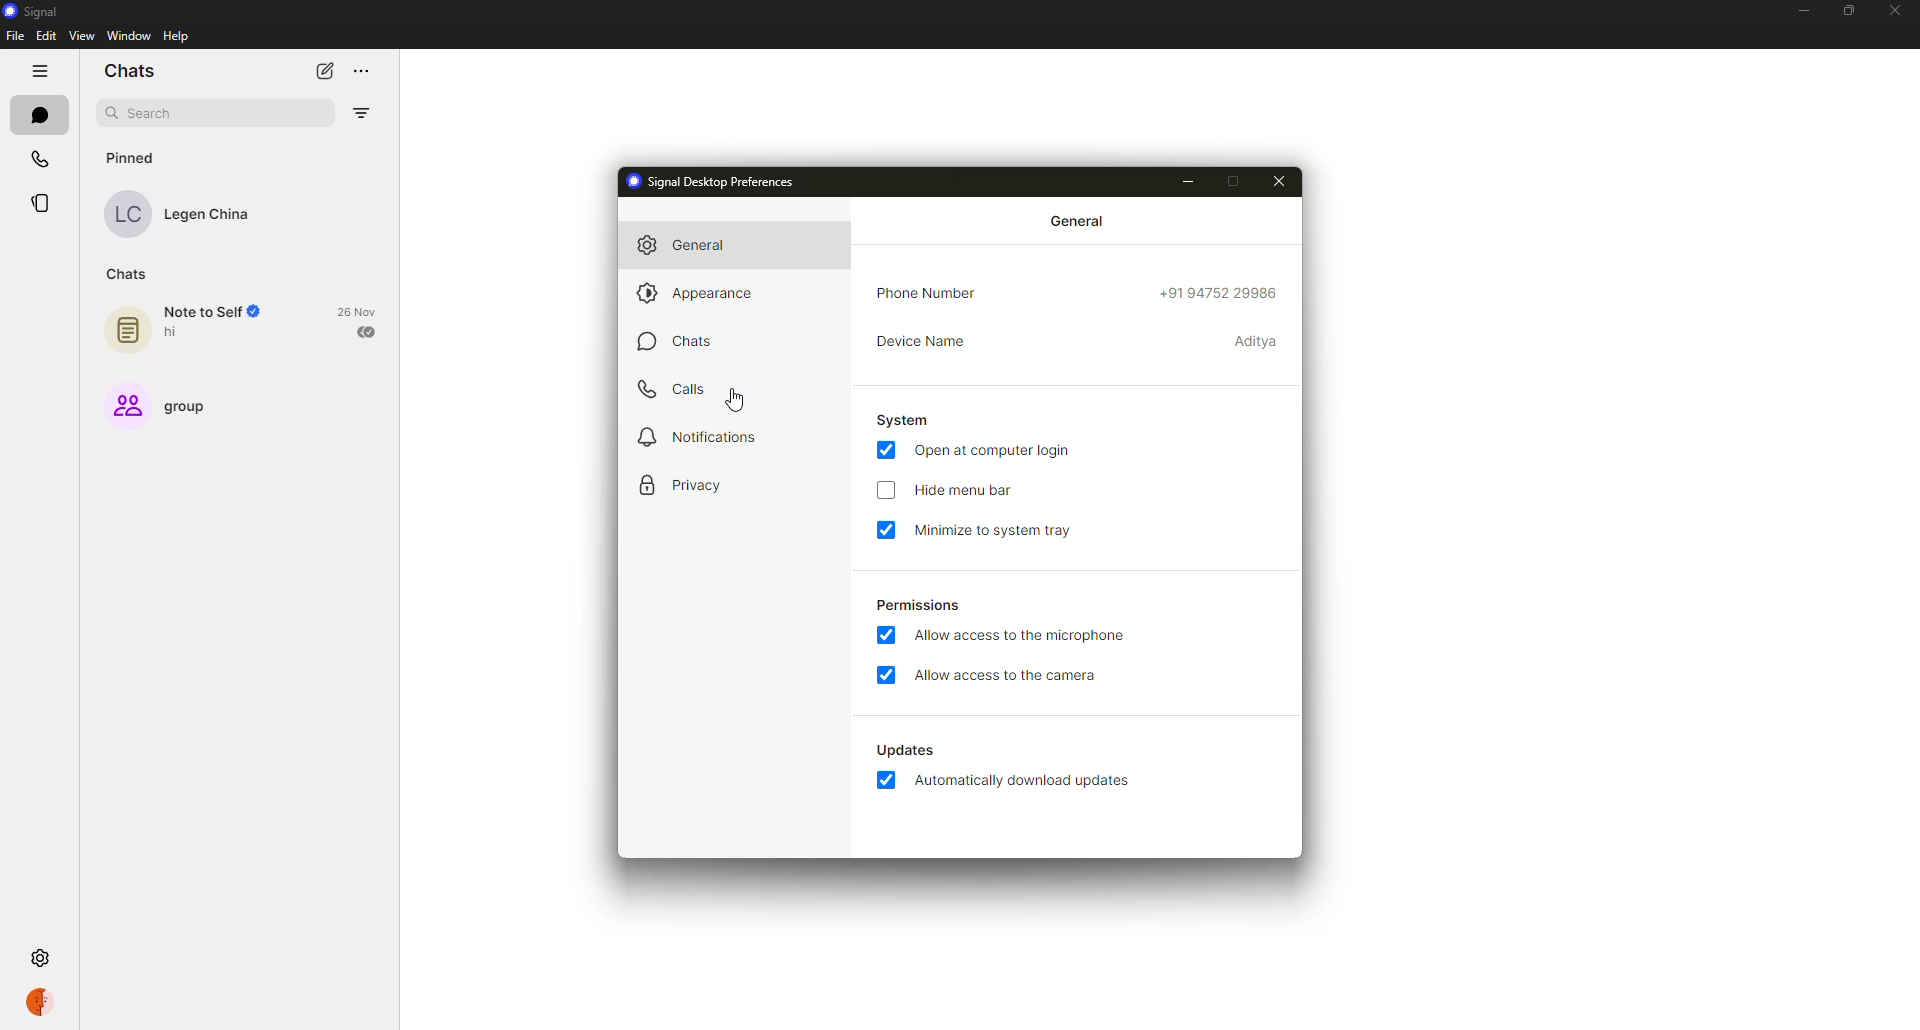 The width and height of the screenshot is (1920, 1030). What do you see at coordinates (129, 215) in the screenshot?
I see `LC` at bounding box center [129, 215].